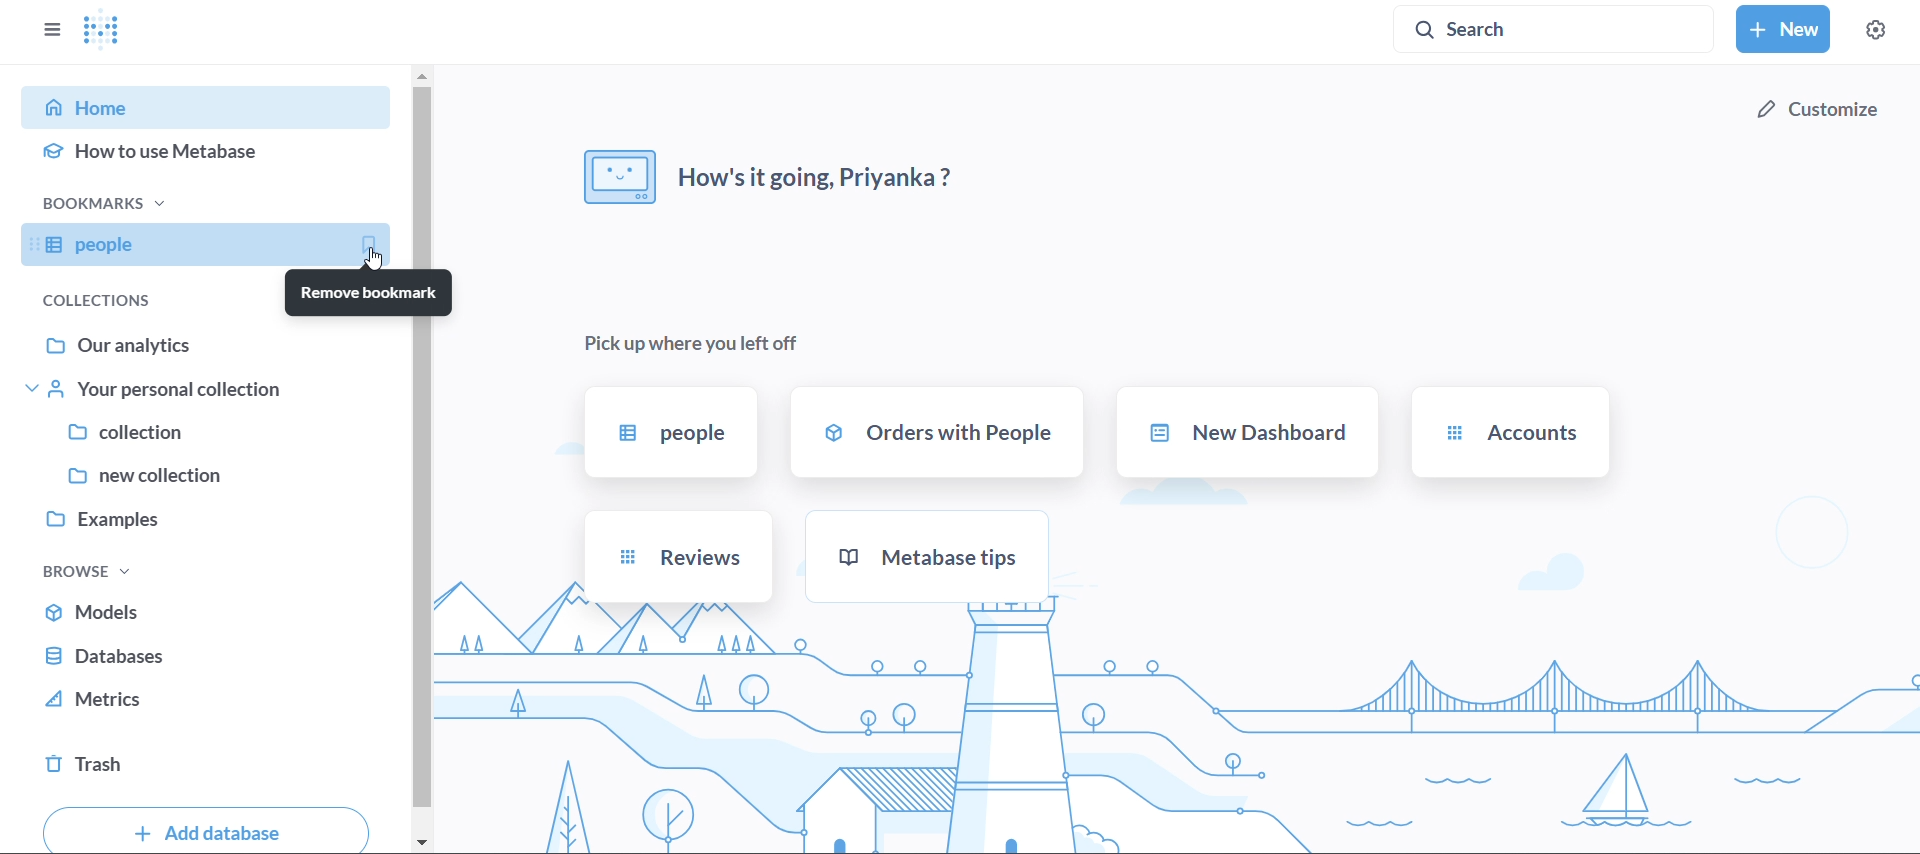 The height and width of the screenshot is (854, 1920). Describe the element at coordinates (204, 104) in the screenshot. I see `home` at that location.